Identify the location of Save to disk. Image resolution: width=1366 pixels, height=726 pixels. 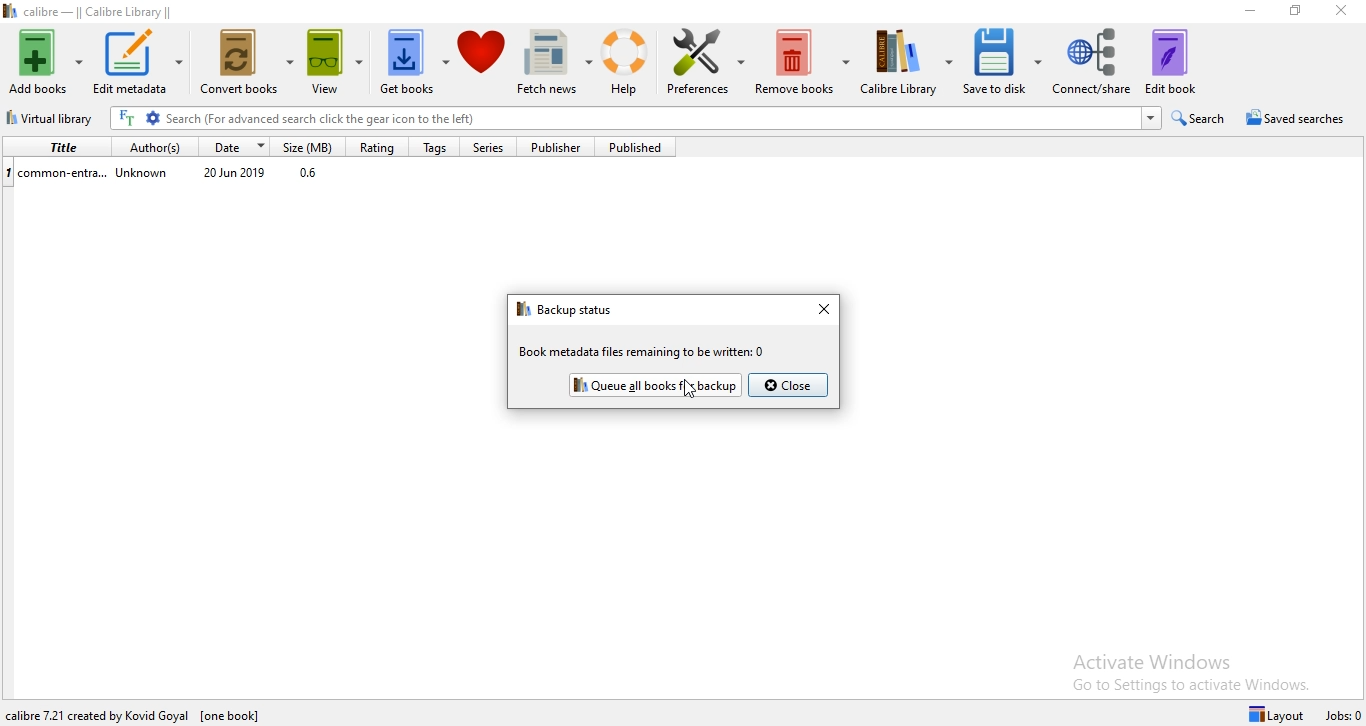
(1006, 64).